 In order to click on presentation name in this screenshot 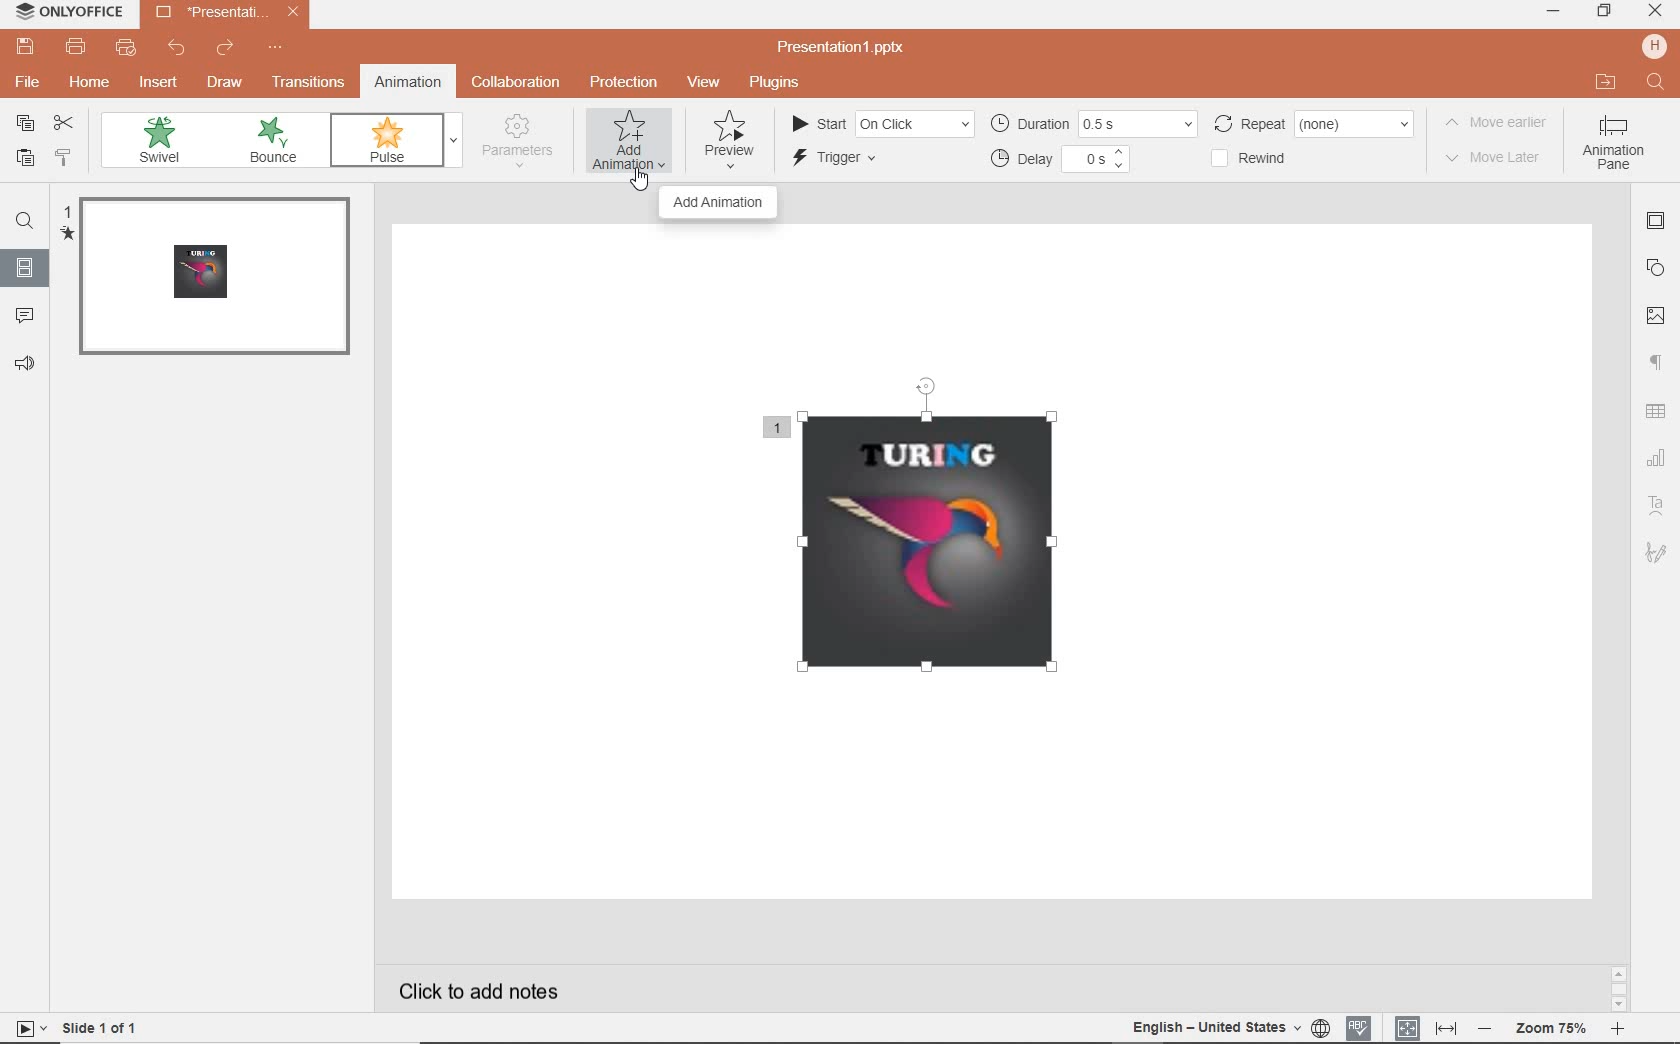, I will do `click(843, 49)`.